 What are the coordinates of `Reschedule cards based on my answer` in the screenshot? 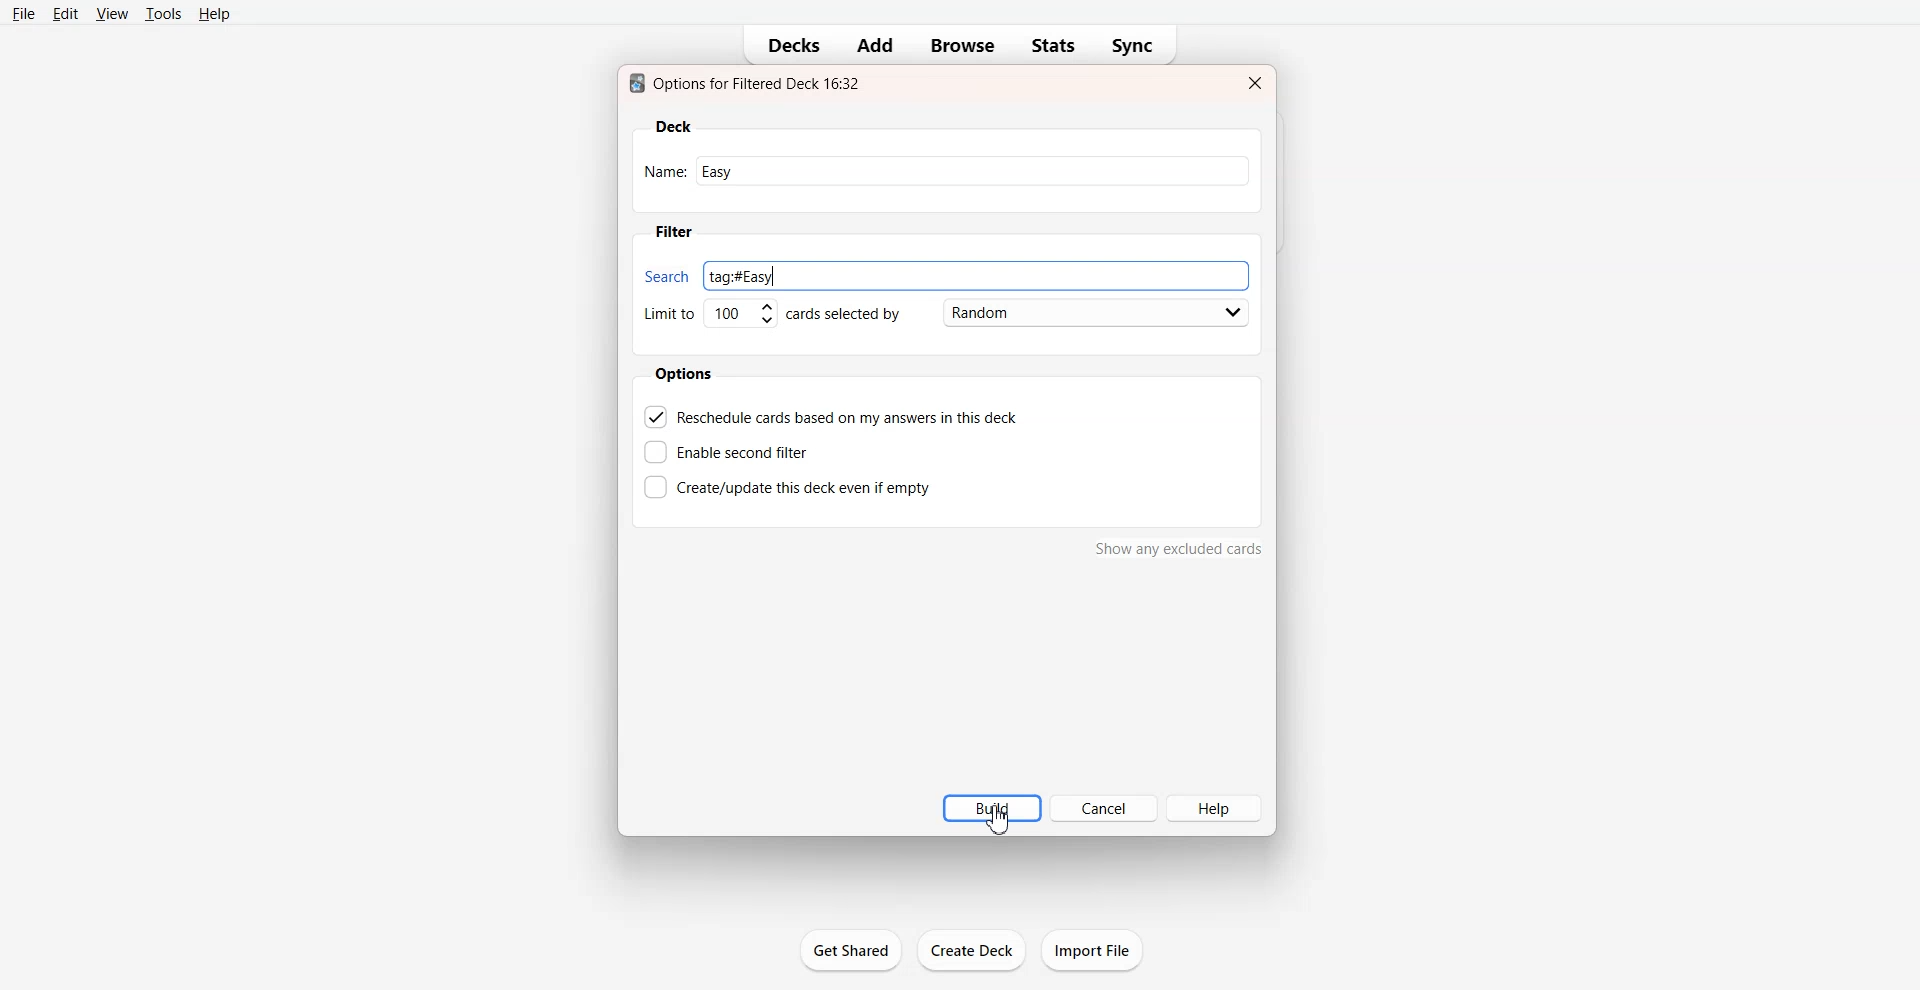 It's located at (833, 416).